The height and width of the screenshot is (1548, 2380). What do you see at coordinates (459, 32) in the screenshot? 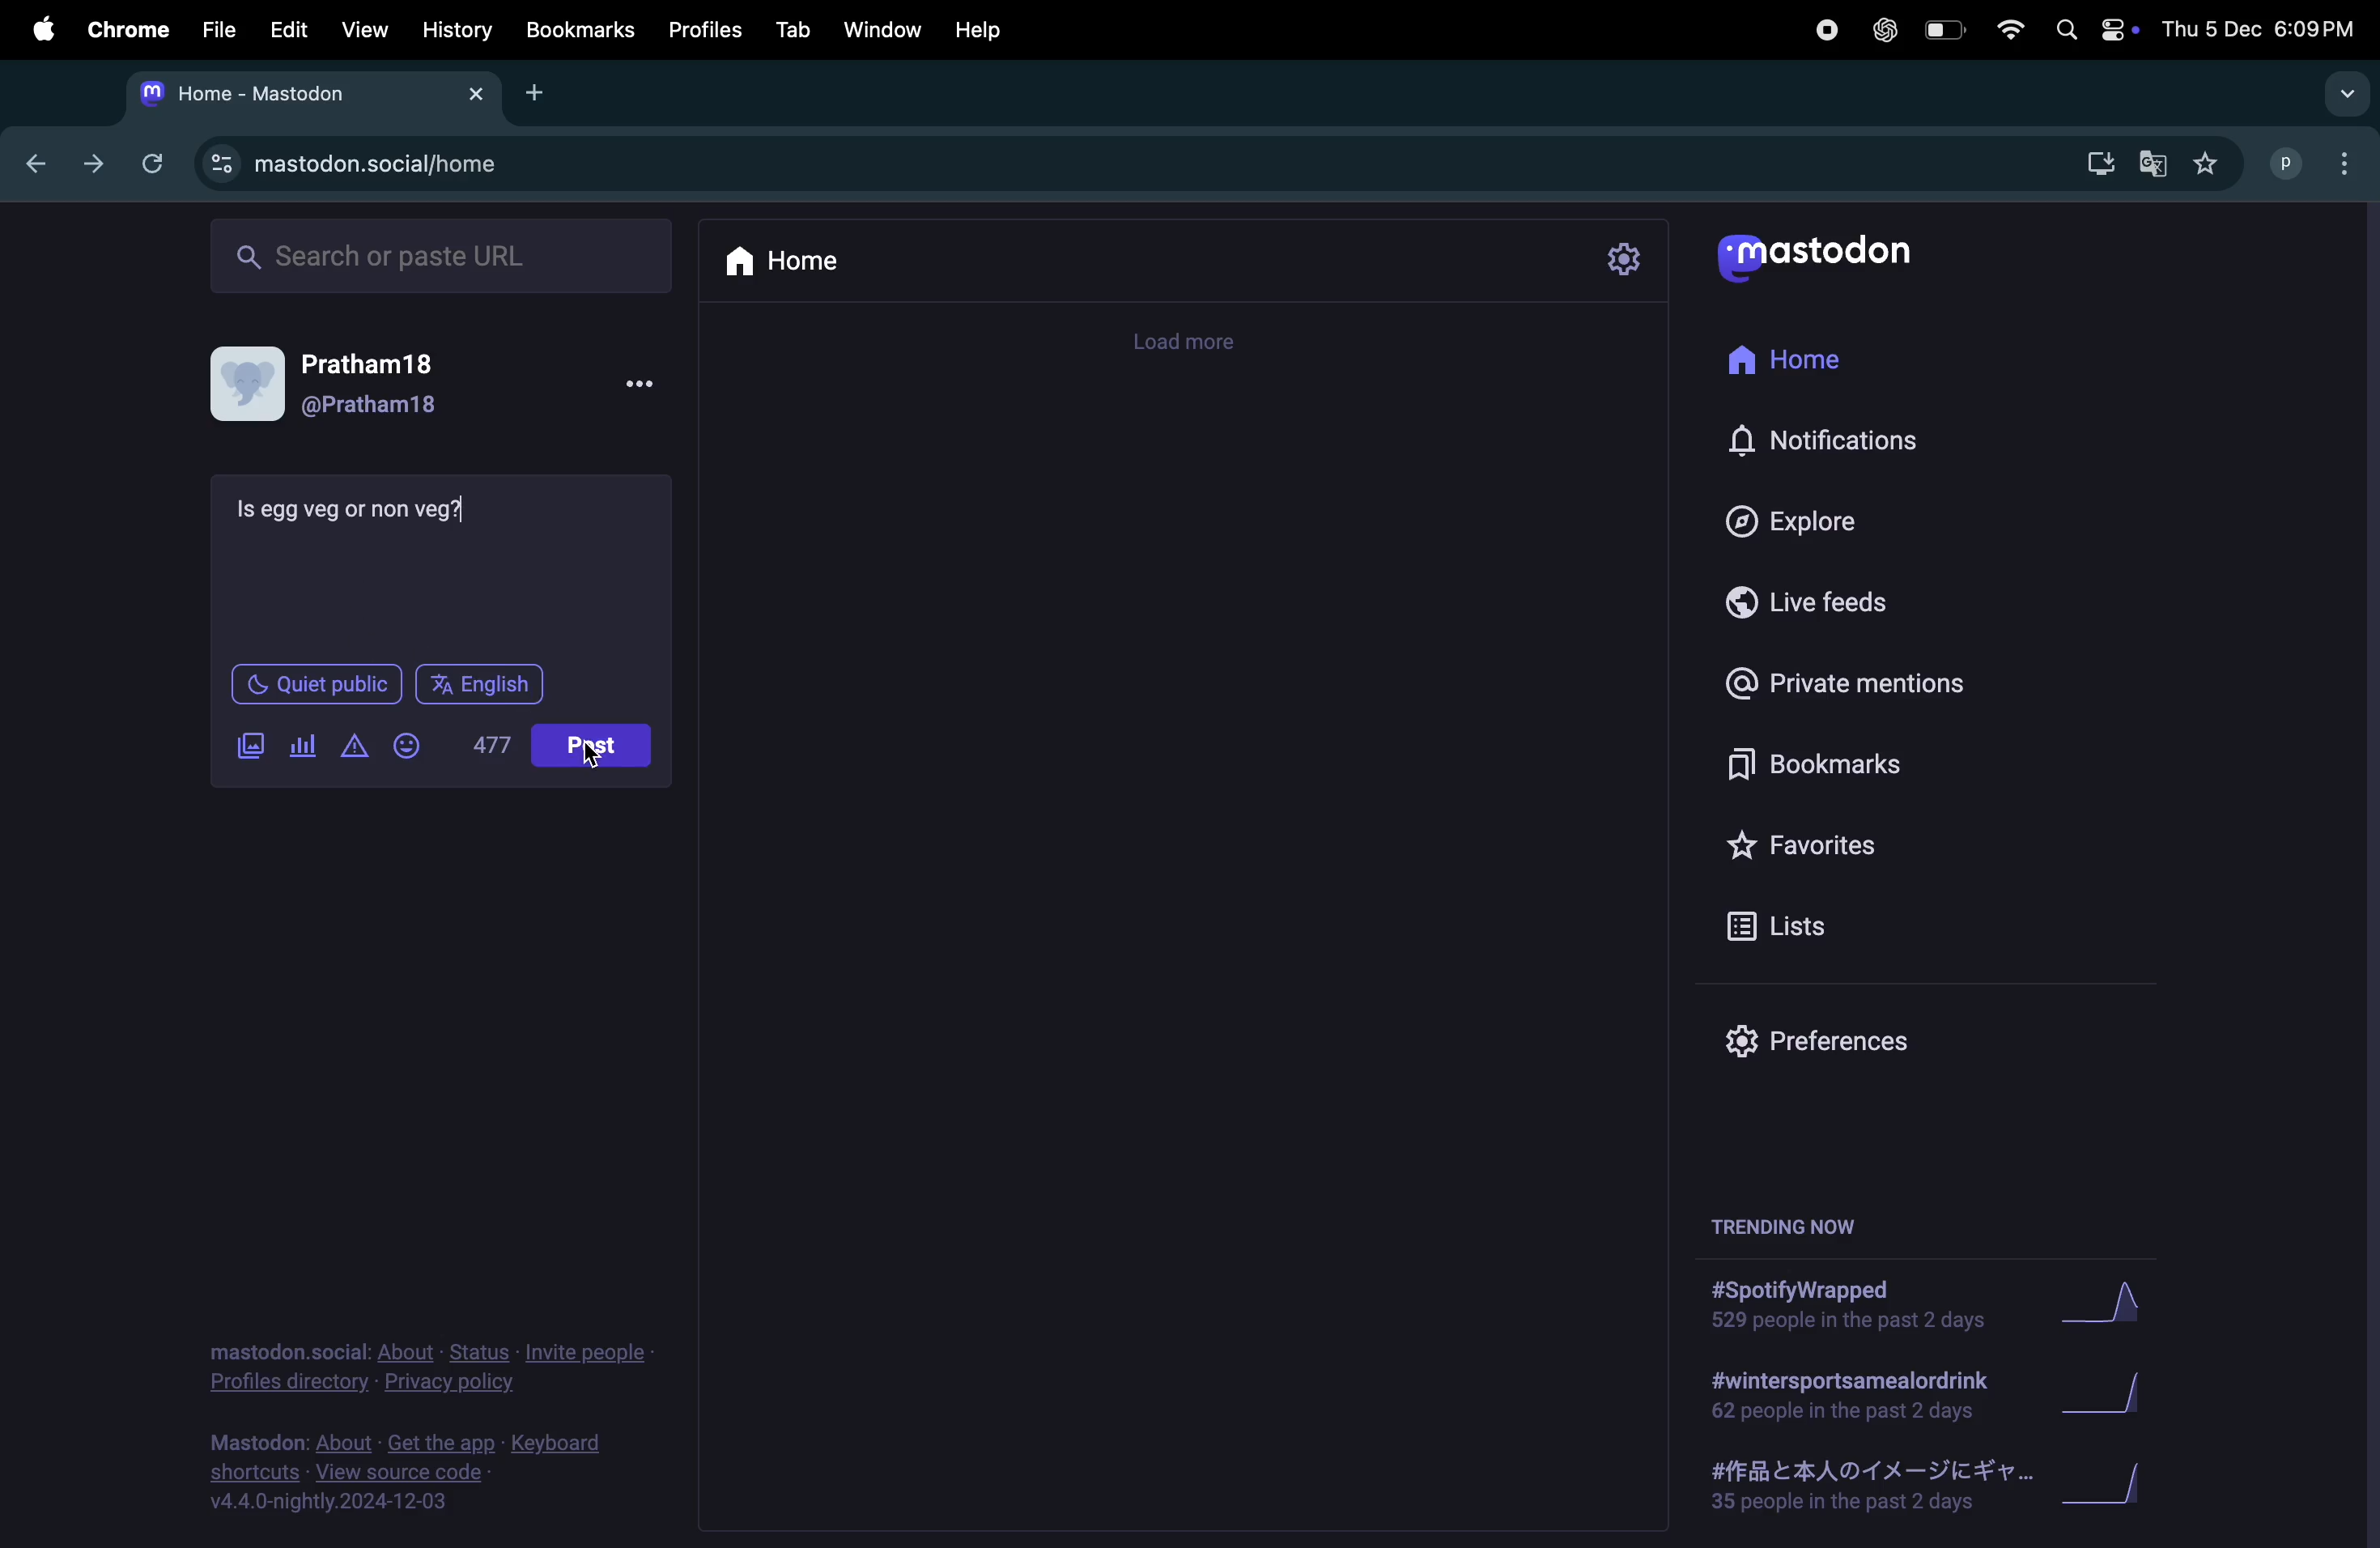
I see `history` at bounding box center [459, 32].